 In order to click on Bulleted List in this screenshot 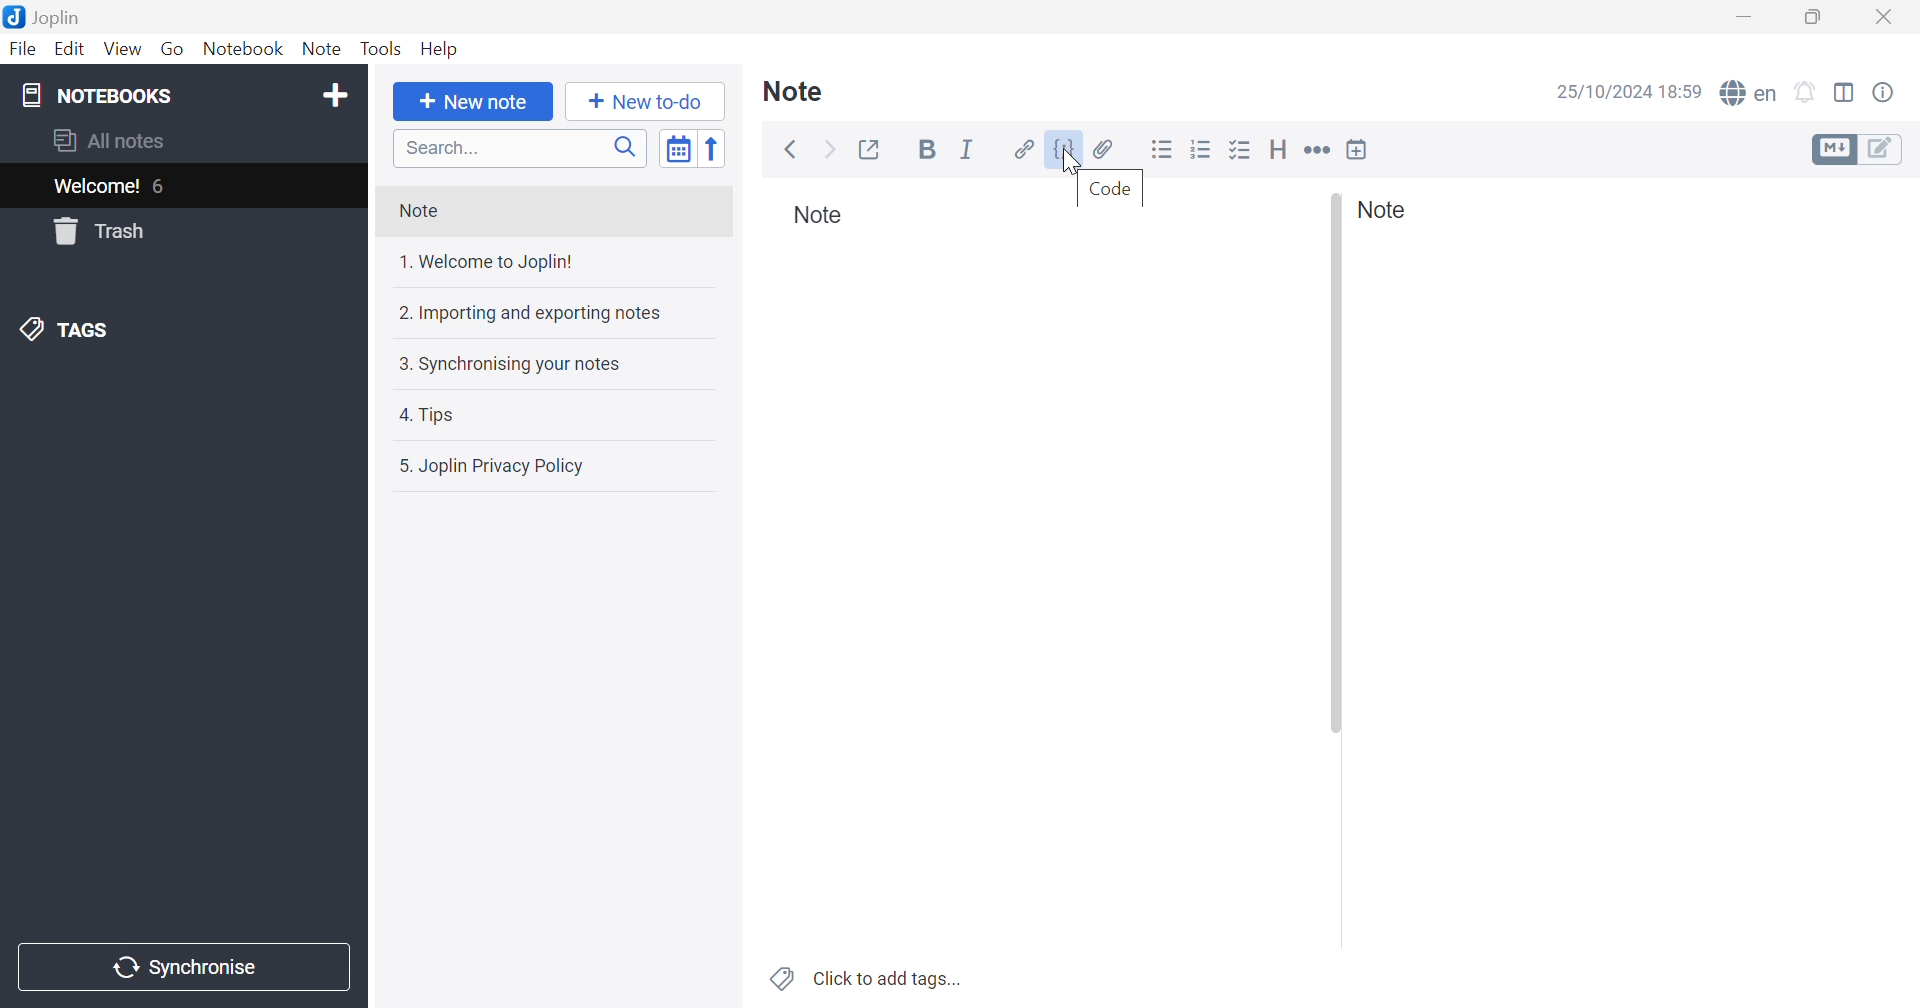, I will do `click(1161, 151)`.